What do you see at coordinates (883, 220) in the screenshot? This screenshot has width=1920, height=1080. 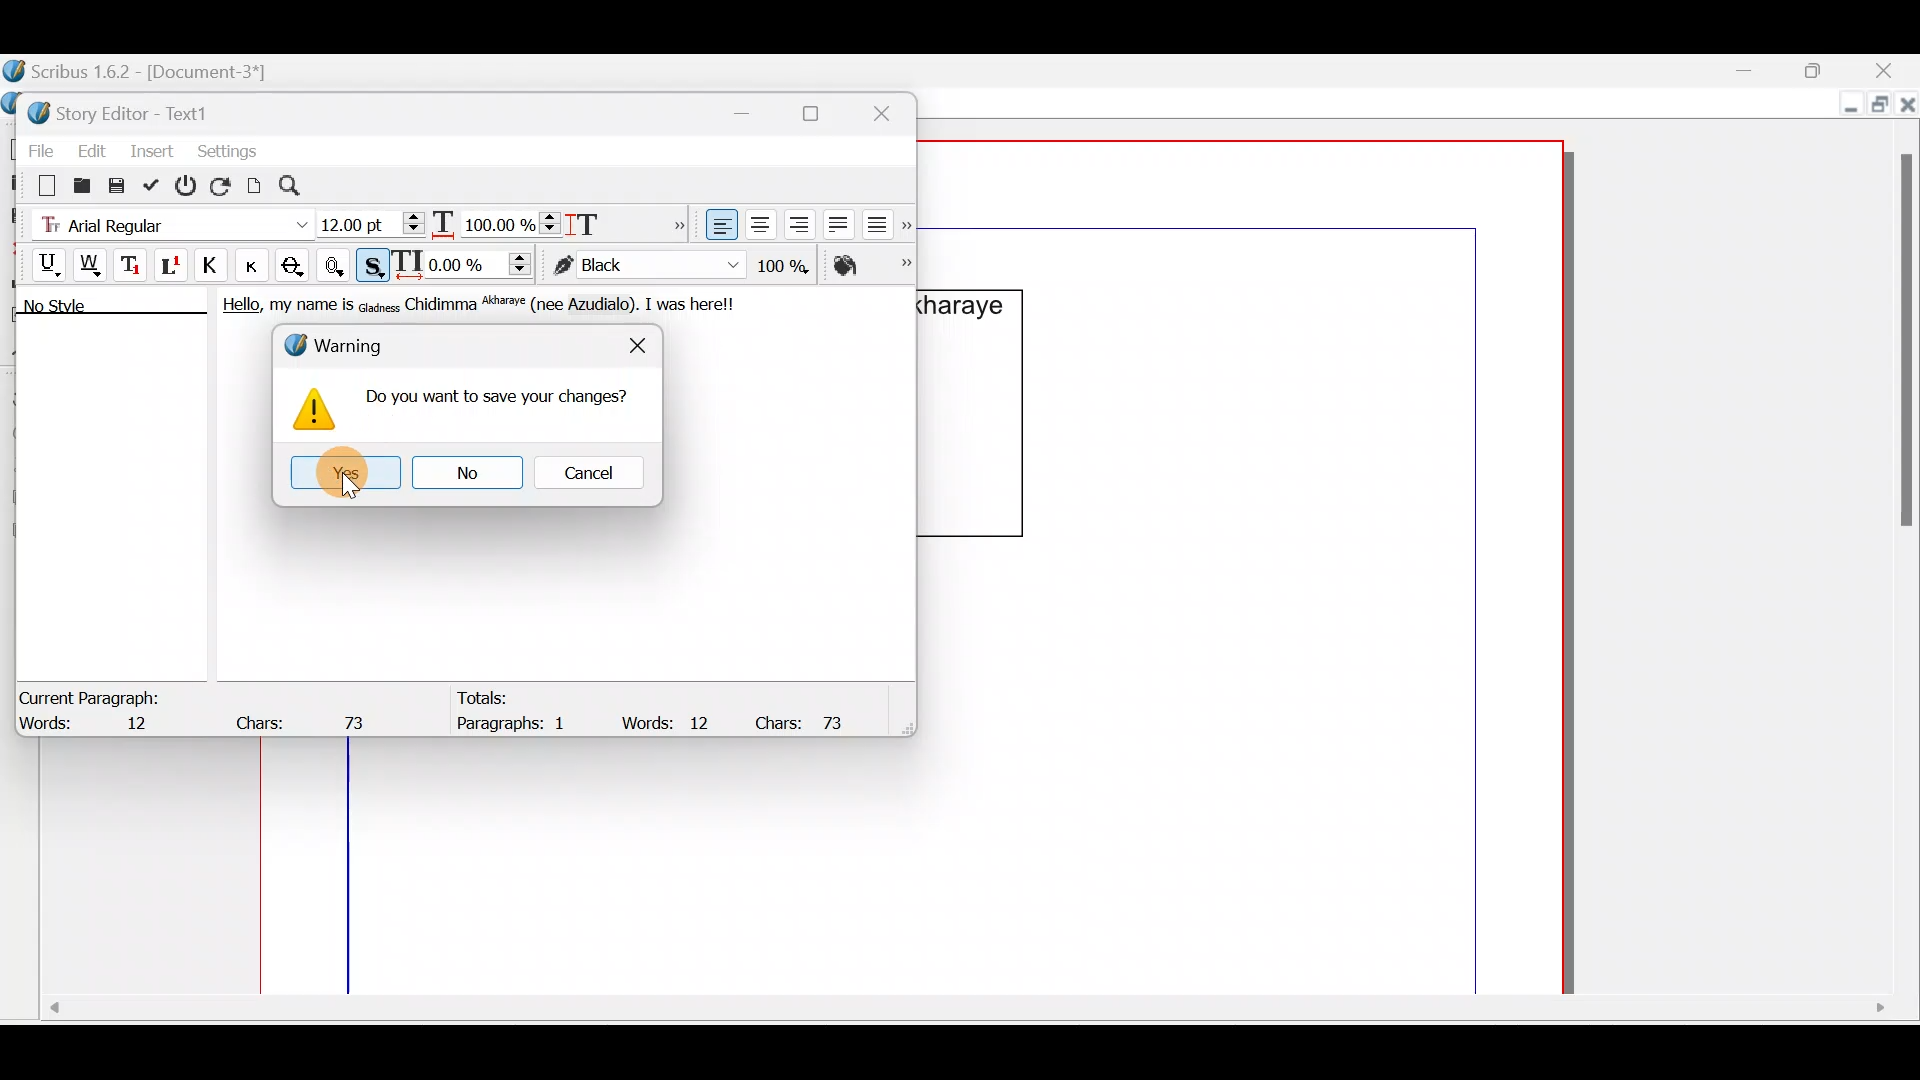 I see `Align text force justified` at bounding box center [883, 220].